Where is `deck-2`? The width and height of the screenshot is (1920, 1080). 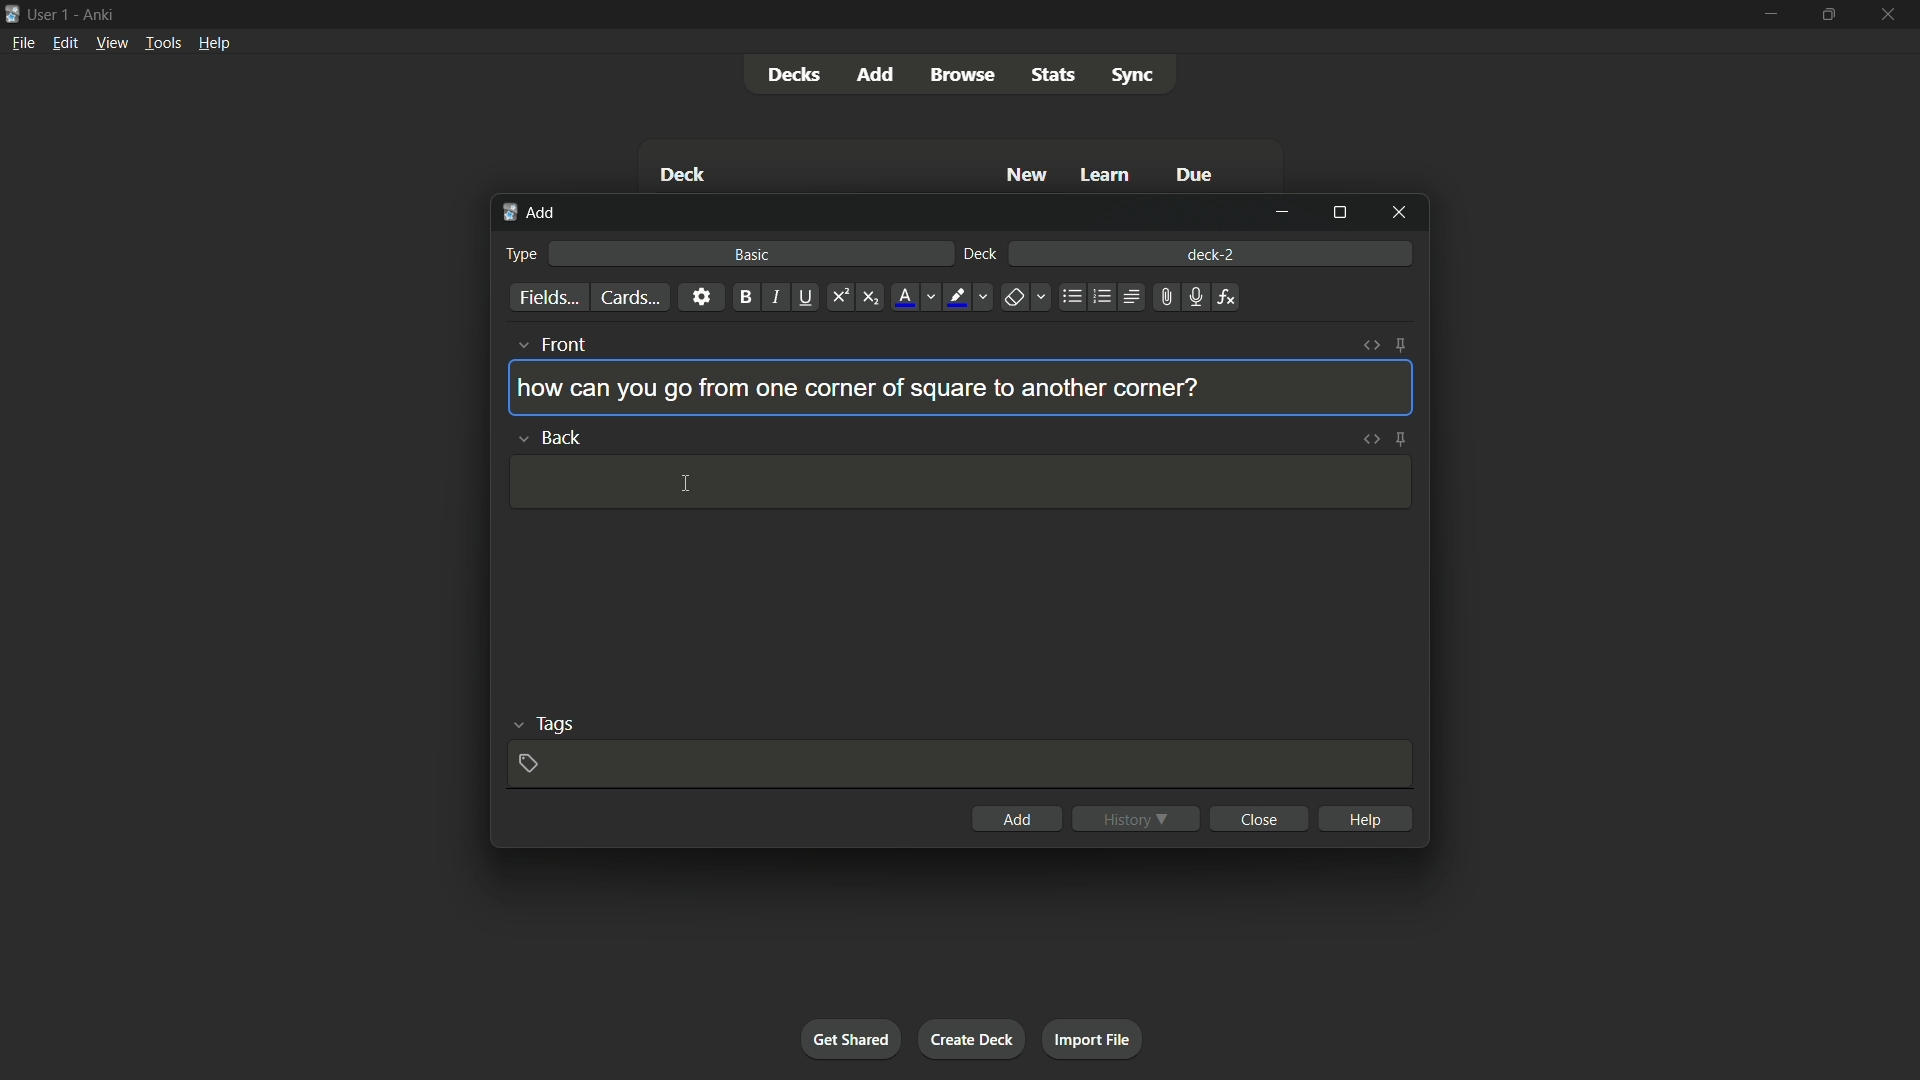 deck-2 is located at coordinates (1211, 252).